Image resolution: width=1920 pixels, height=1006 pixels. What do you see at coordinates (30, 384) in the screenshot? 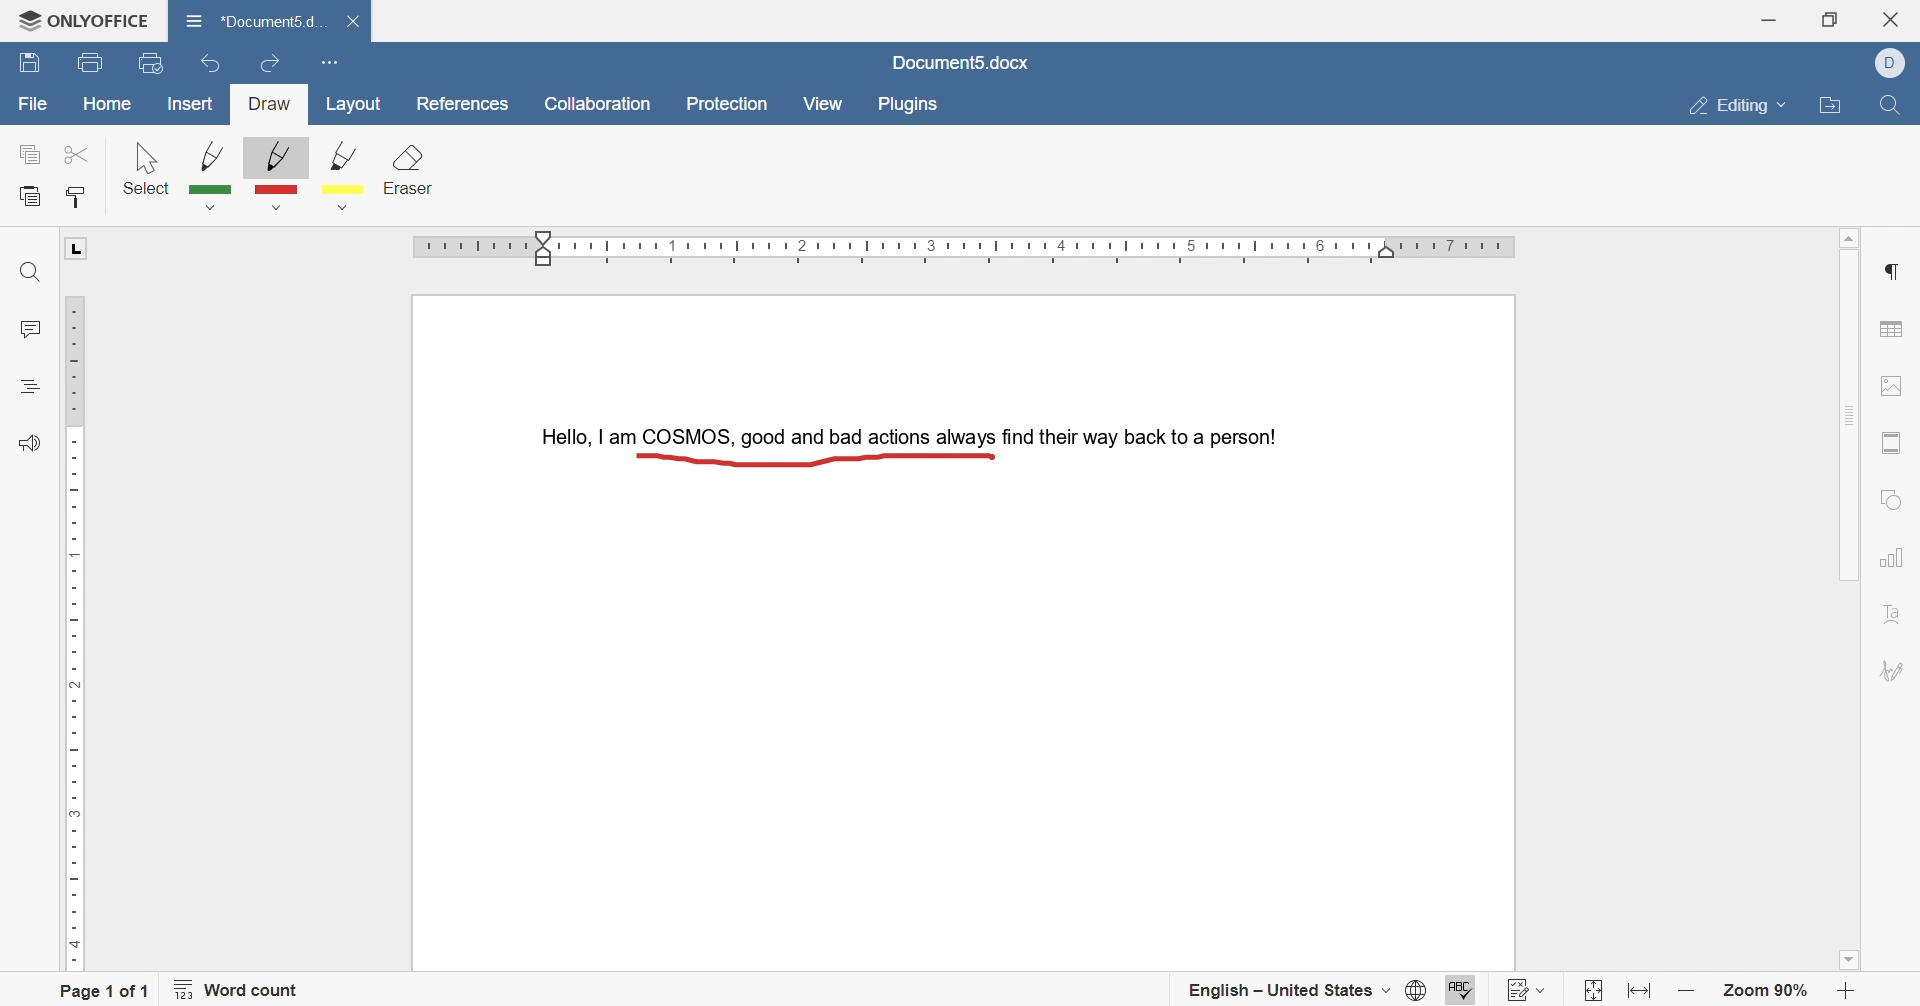
I see `headings` at bounding box center [30, 384].